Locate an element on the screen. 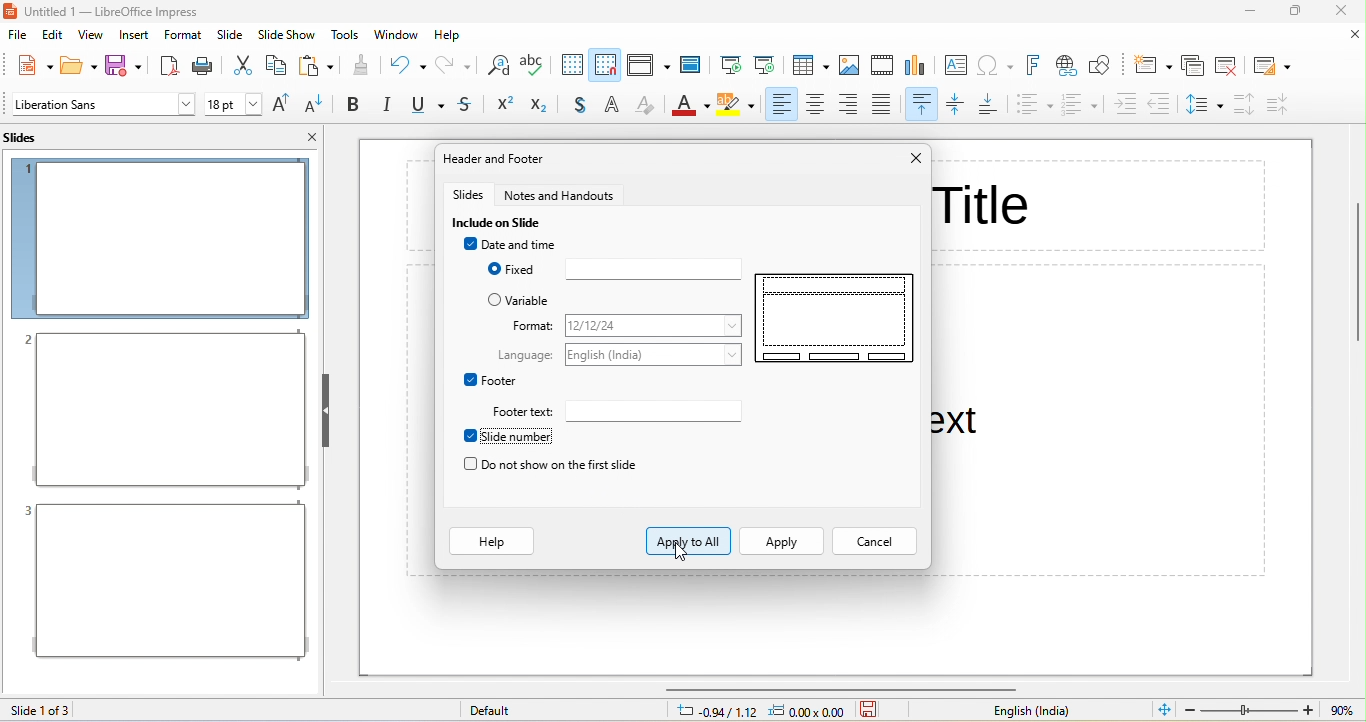 This screenshot has height=722, width=1366. 0.94/1.12 is located at coordinates (712, 712).